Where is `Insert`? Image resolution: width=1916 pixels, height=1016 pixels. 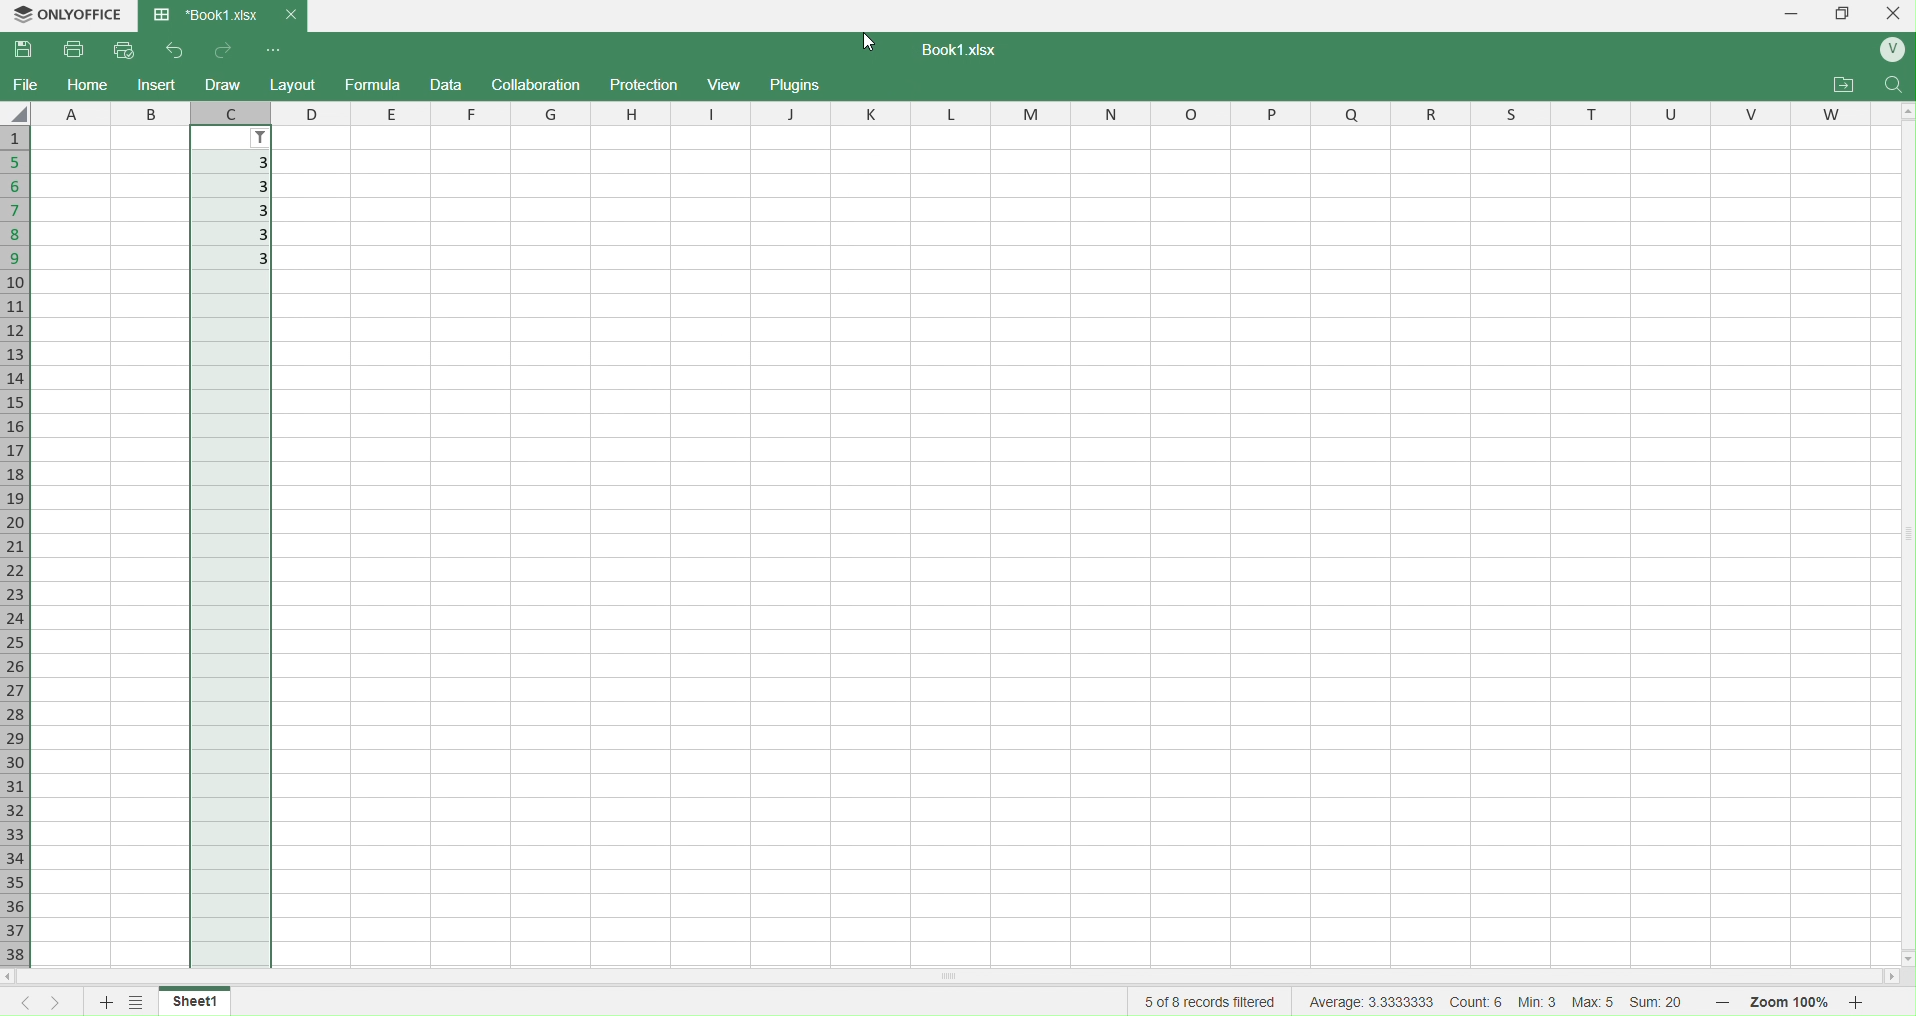 Insert is located at coordinates (158, 84).